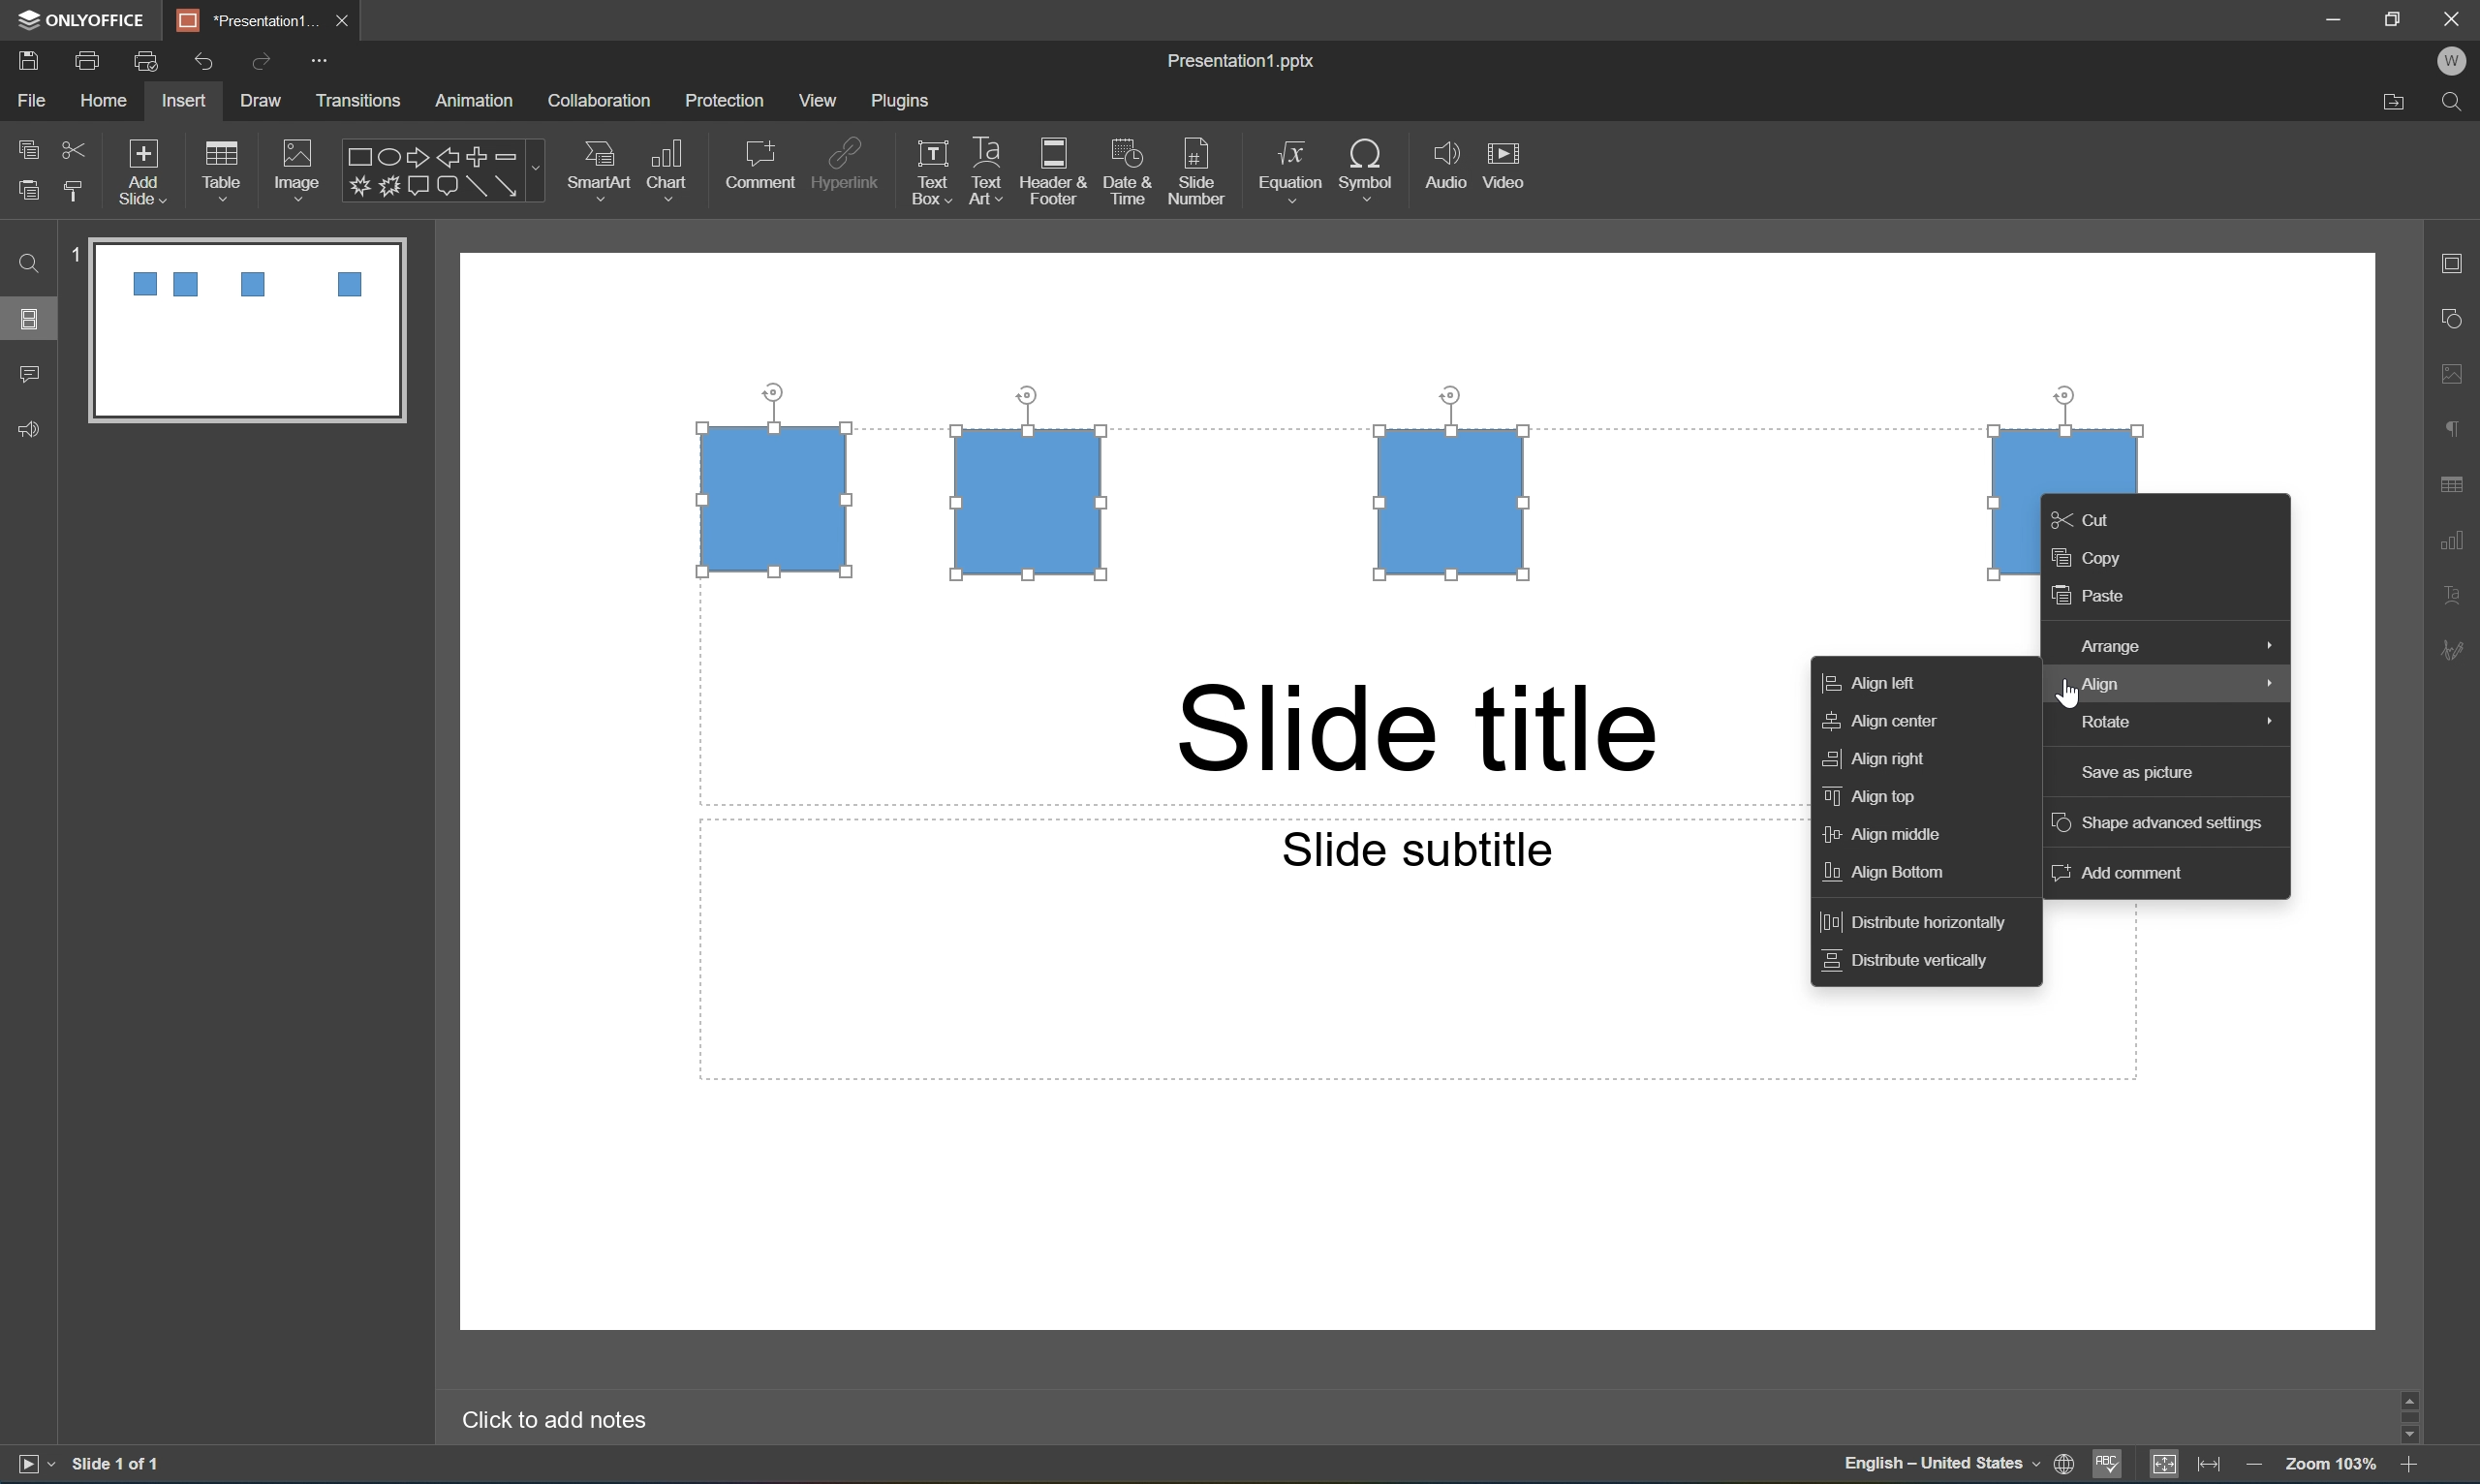 This screenshot has width=2480, height=1484. I want to click on table settings, so click(2454, 480).